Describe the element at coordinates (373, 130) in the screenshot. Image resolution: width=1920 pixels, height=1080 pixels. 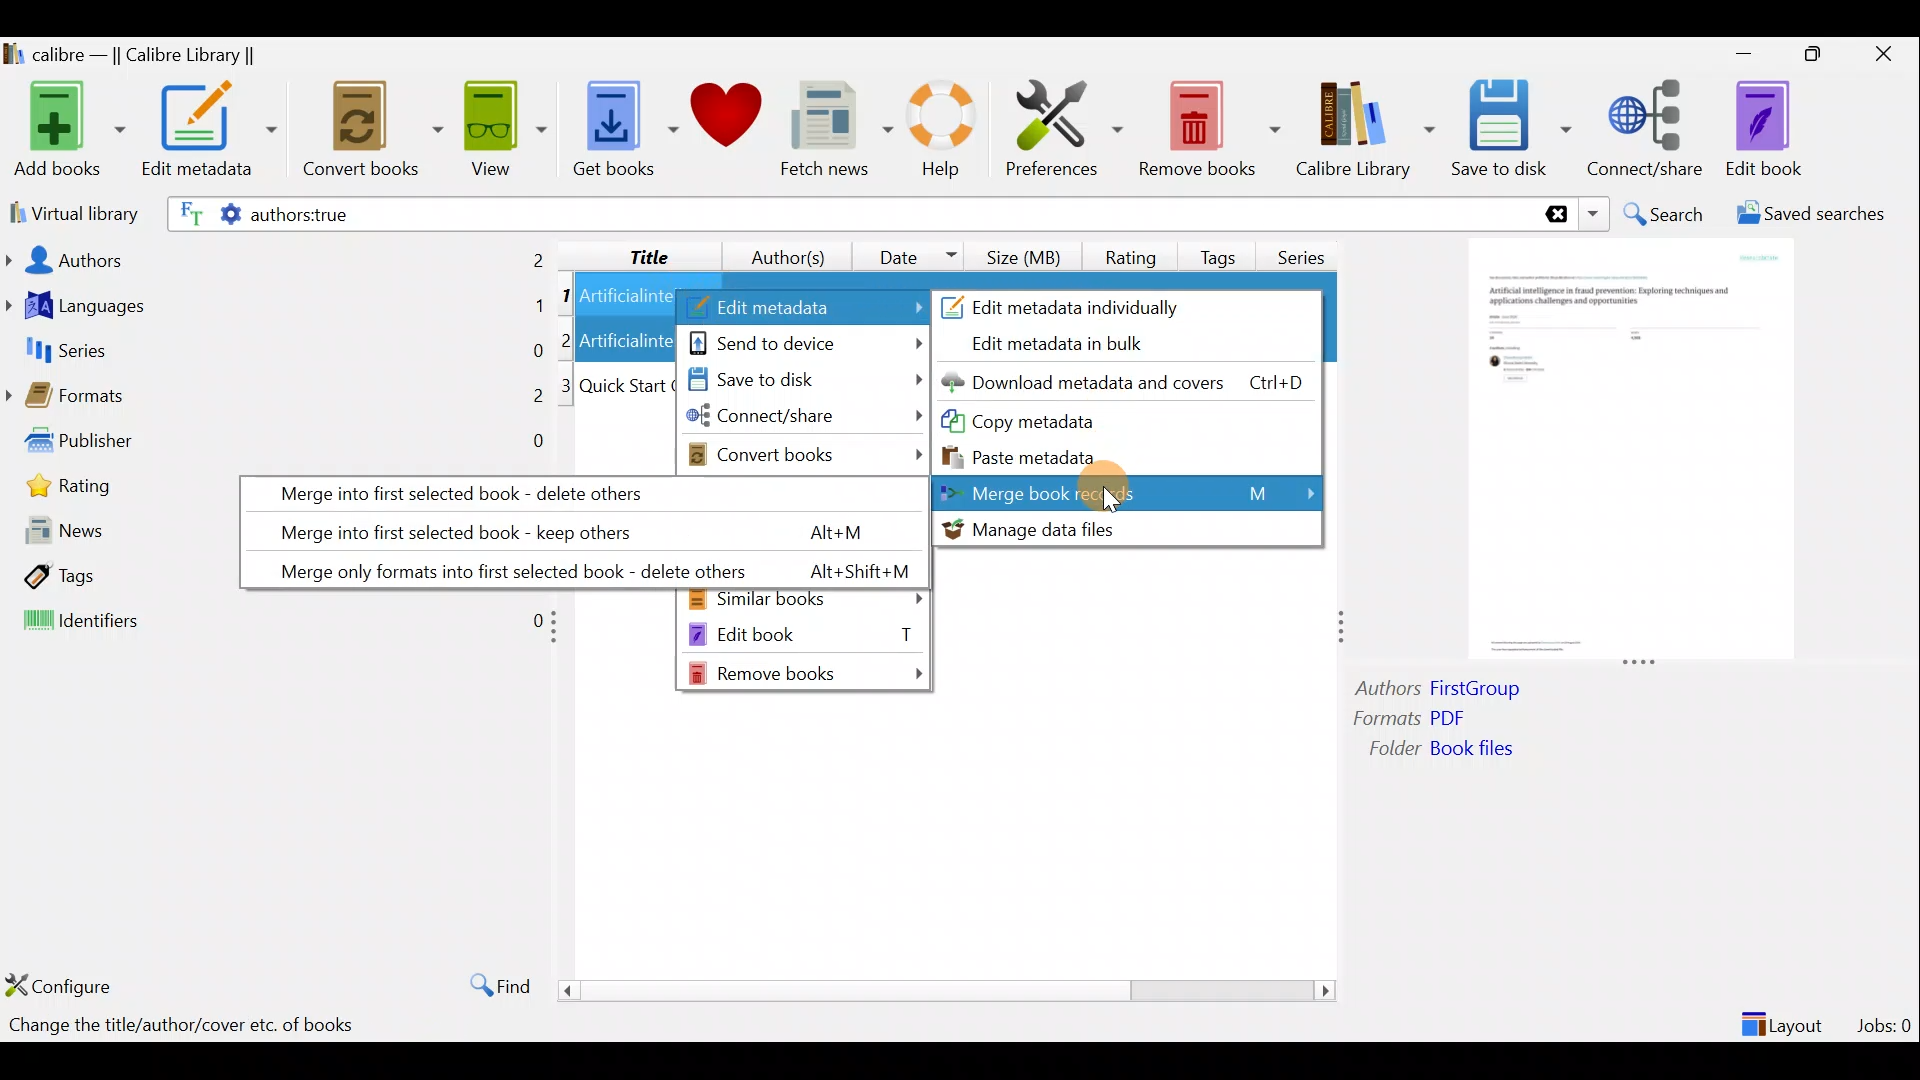
I see `Convert books` at that location.